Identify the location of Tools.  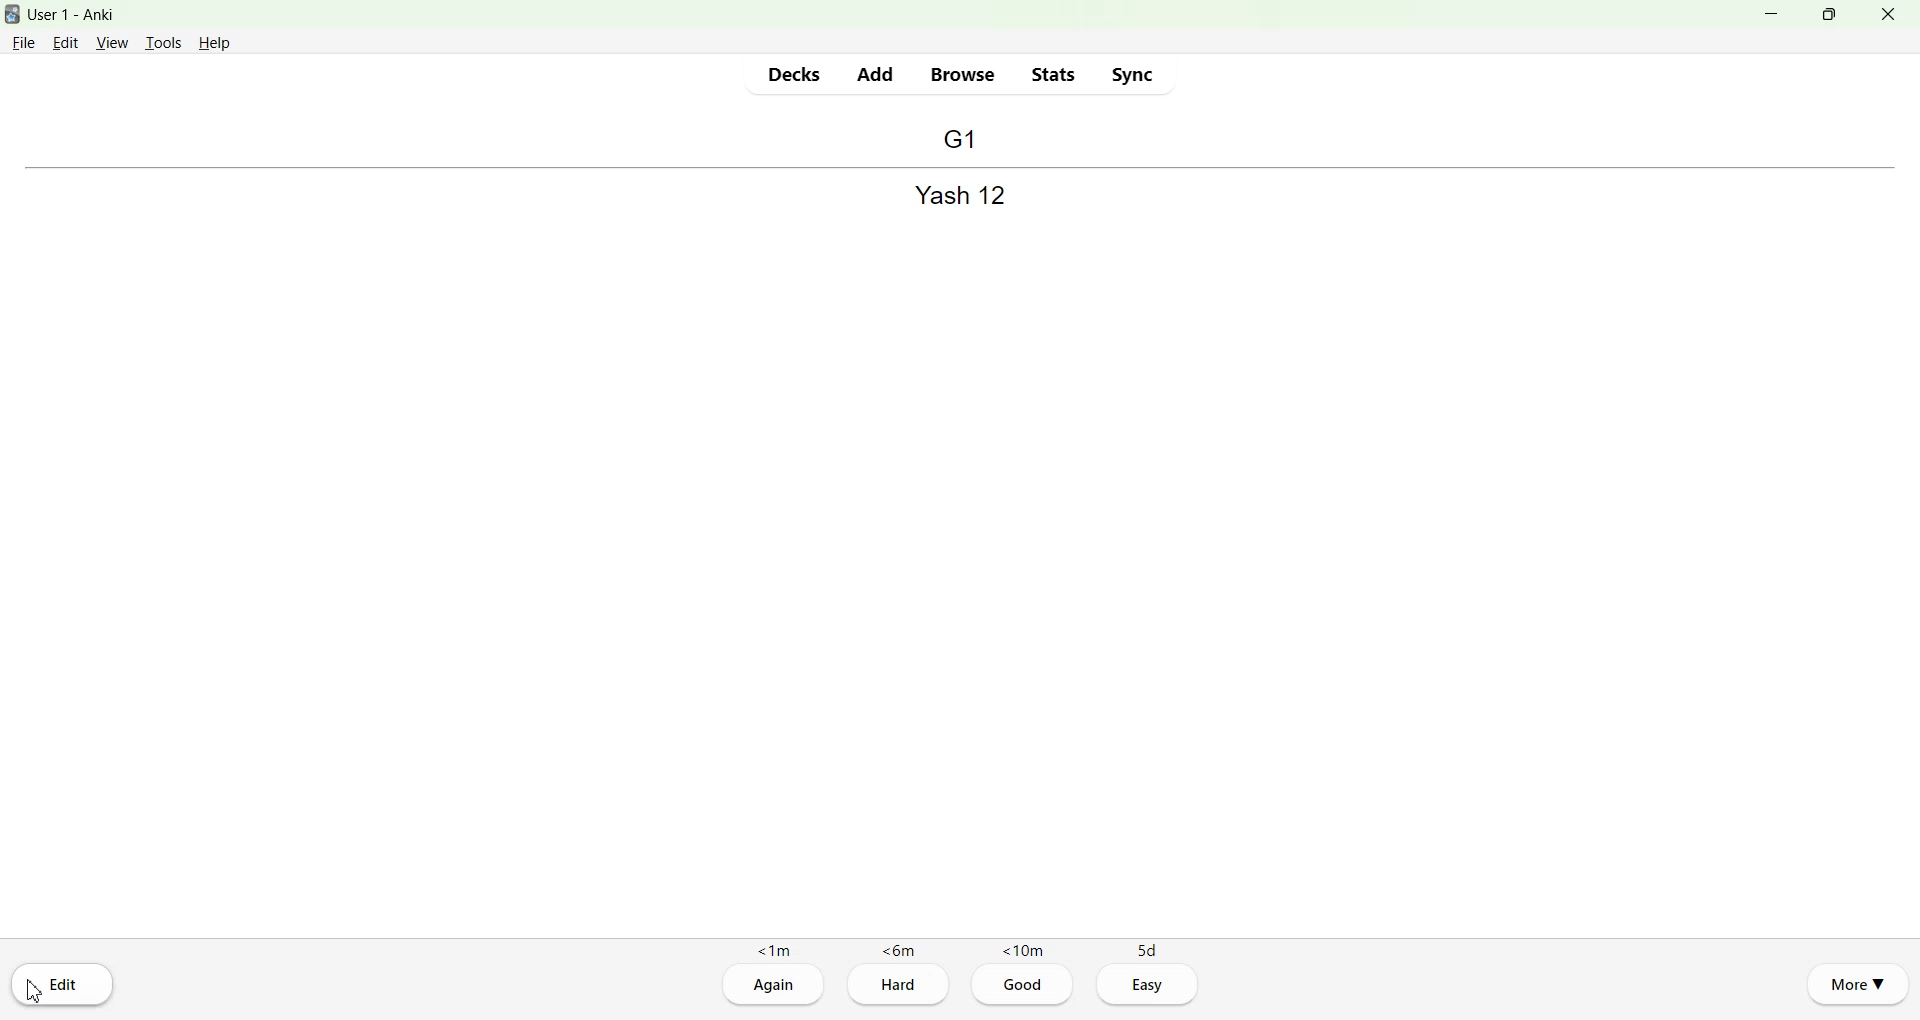
(162, 43).